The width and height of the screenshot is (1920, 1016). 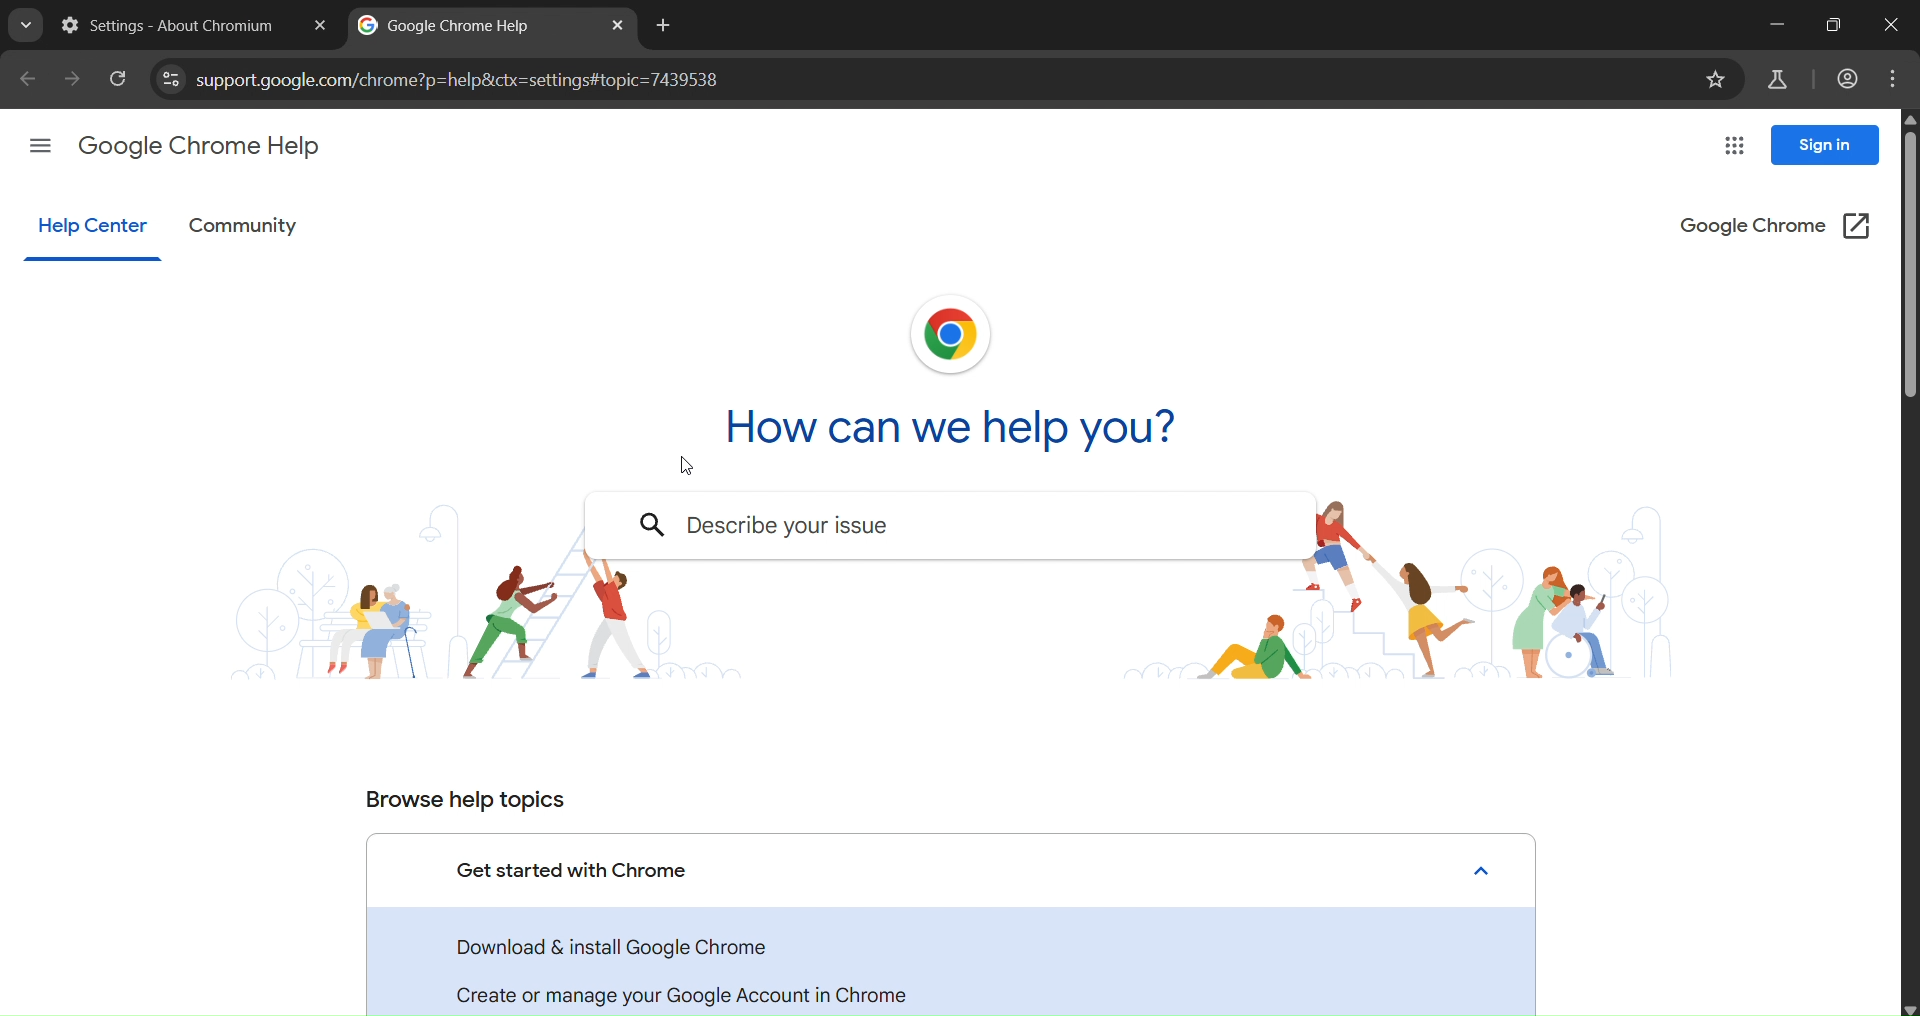 I want to click on describe your issue, so click(x=816, y=526).